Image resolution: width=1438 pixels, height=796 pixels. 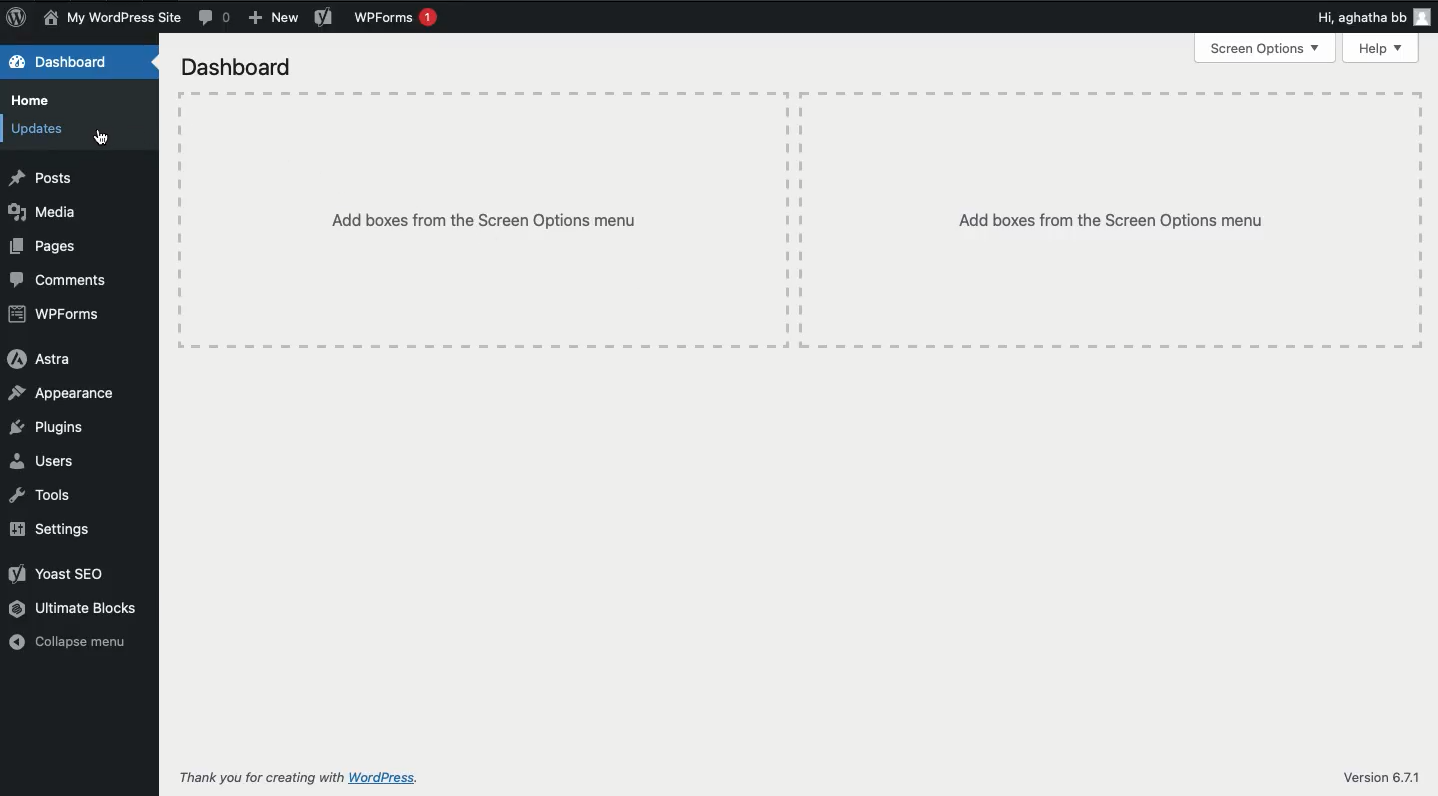 What do you see at coordinates (48, 428) in the screenshot?
I see `Plugins` at bounding box center [48, 428].